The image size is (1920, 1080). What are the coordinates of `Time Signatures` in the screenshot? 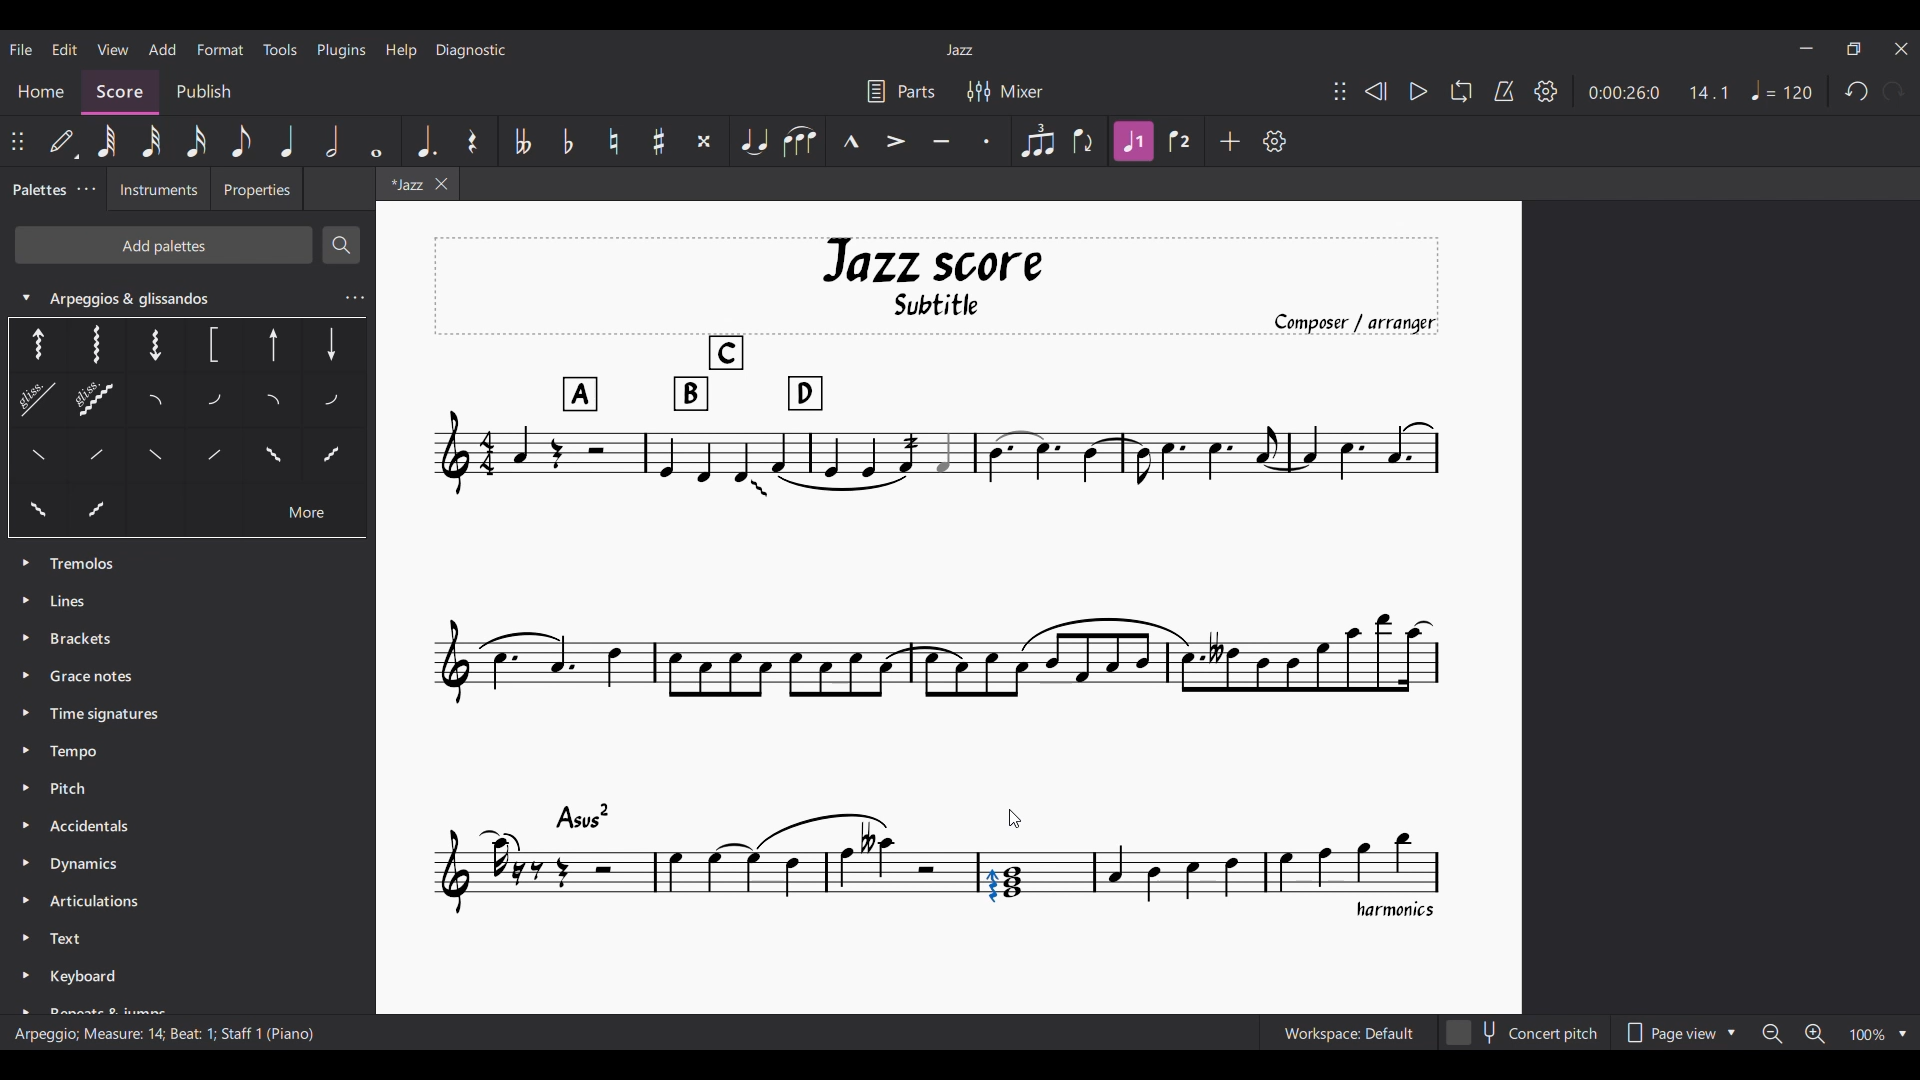 It's located at (110, 714).